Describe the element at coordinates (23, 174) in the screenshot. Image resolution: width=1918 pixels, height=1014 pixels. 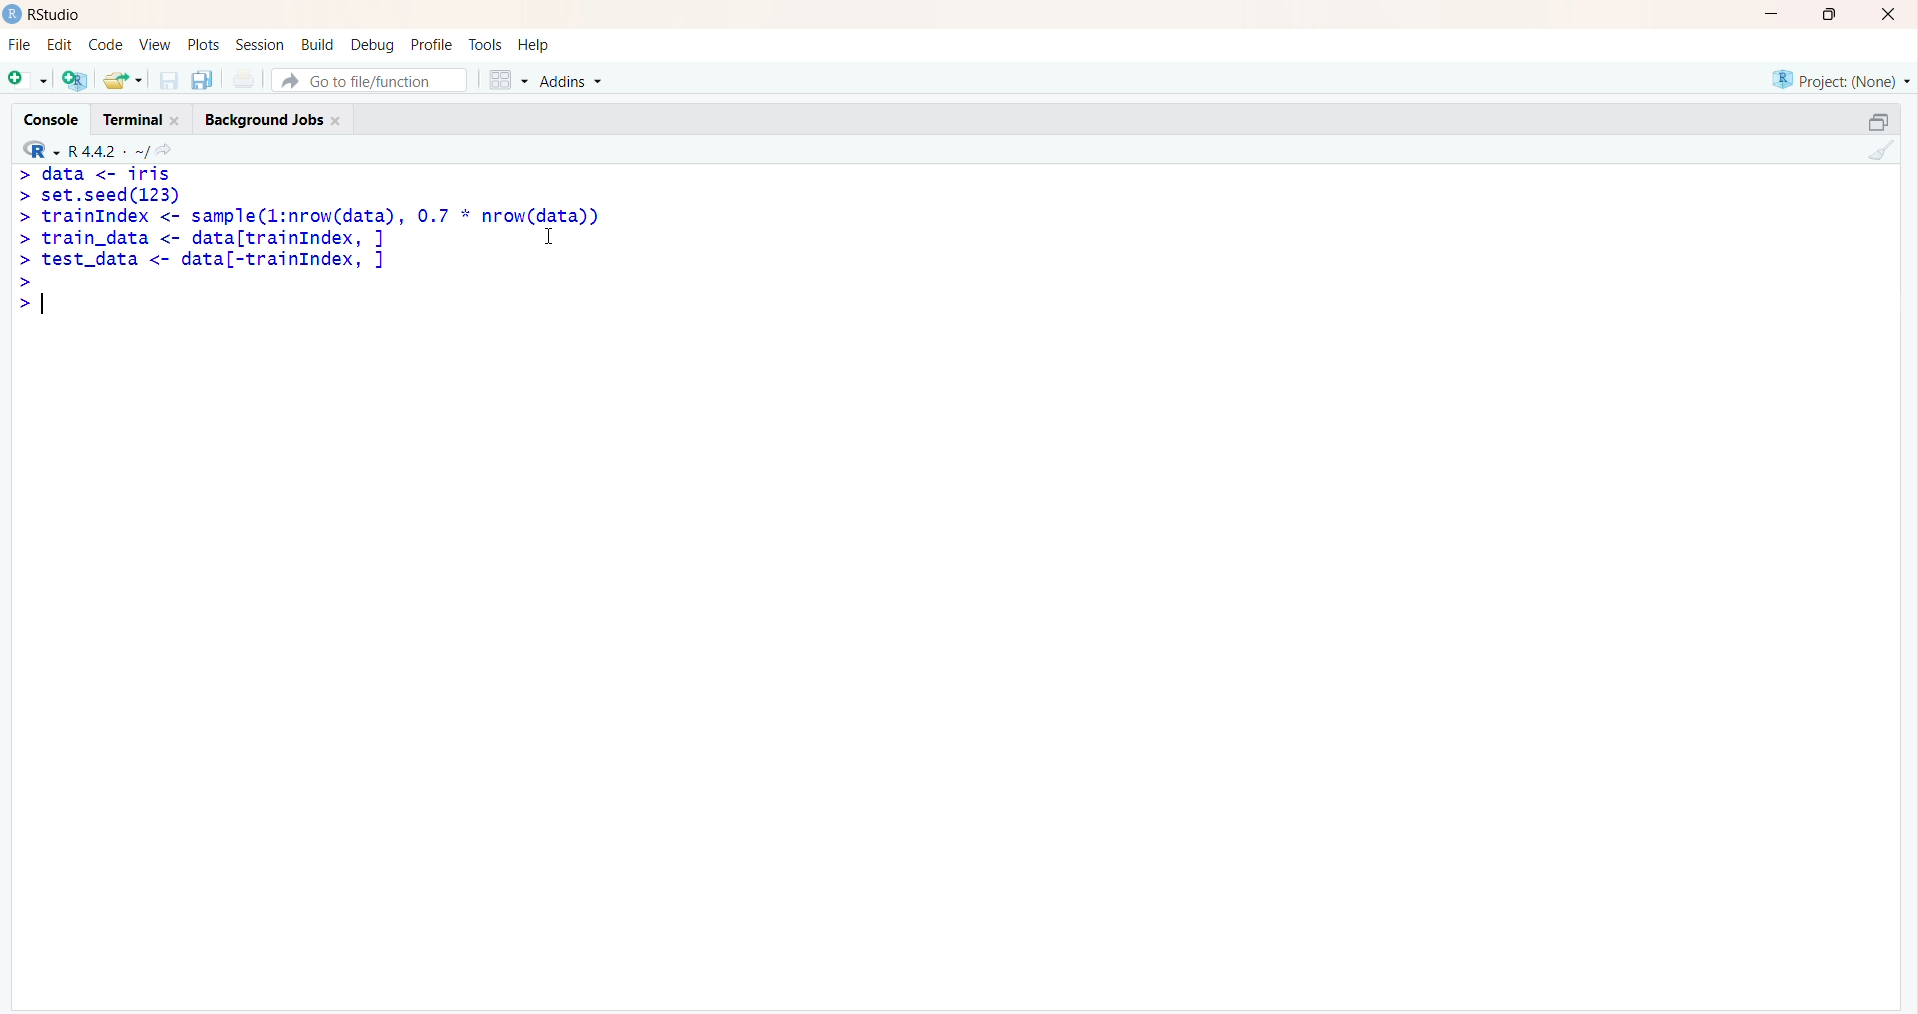
I see `Prompt cursor` at that location.